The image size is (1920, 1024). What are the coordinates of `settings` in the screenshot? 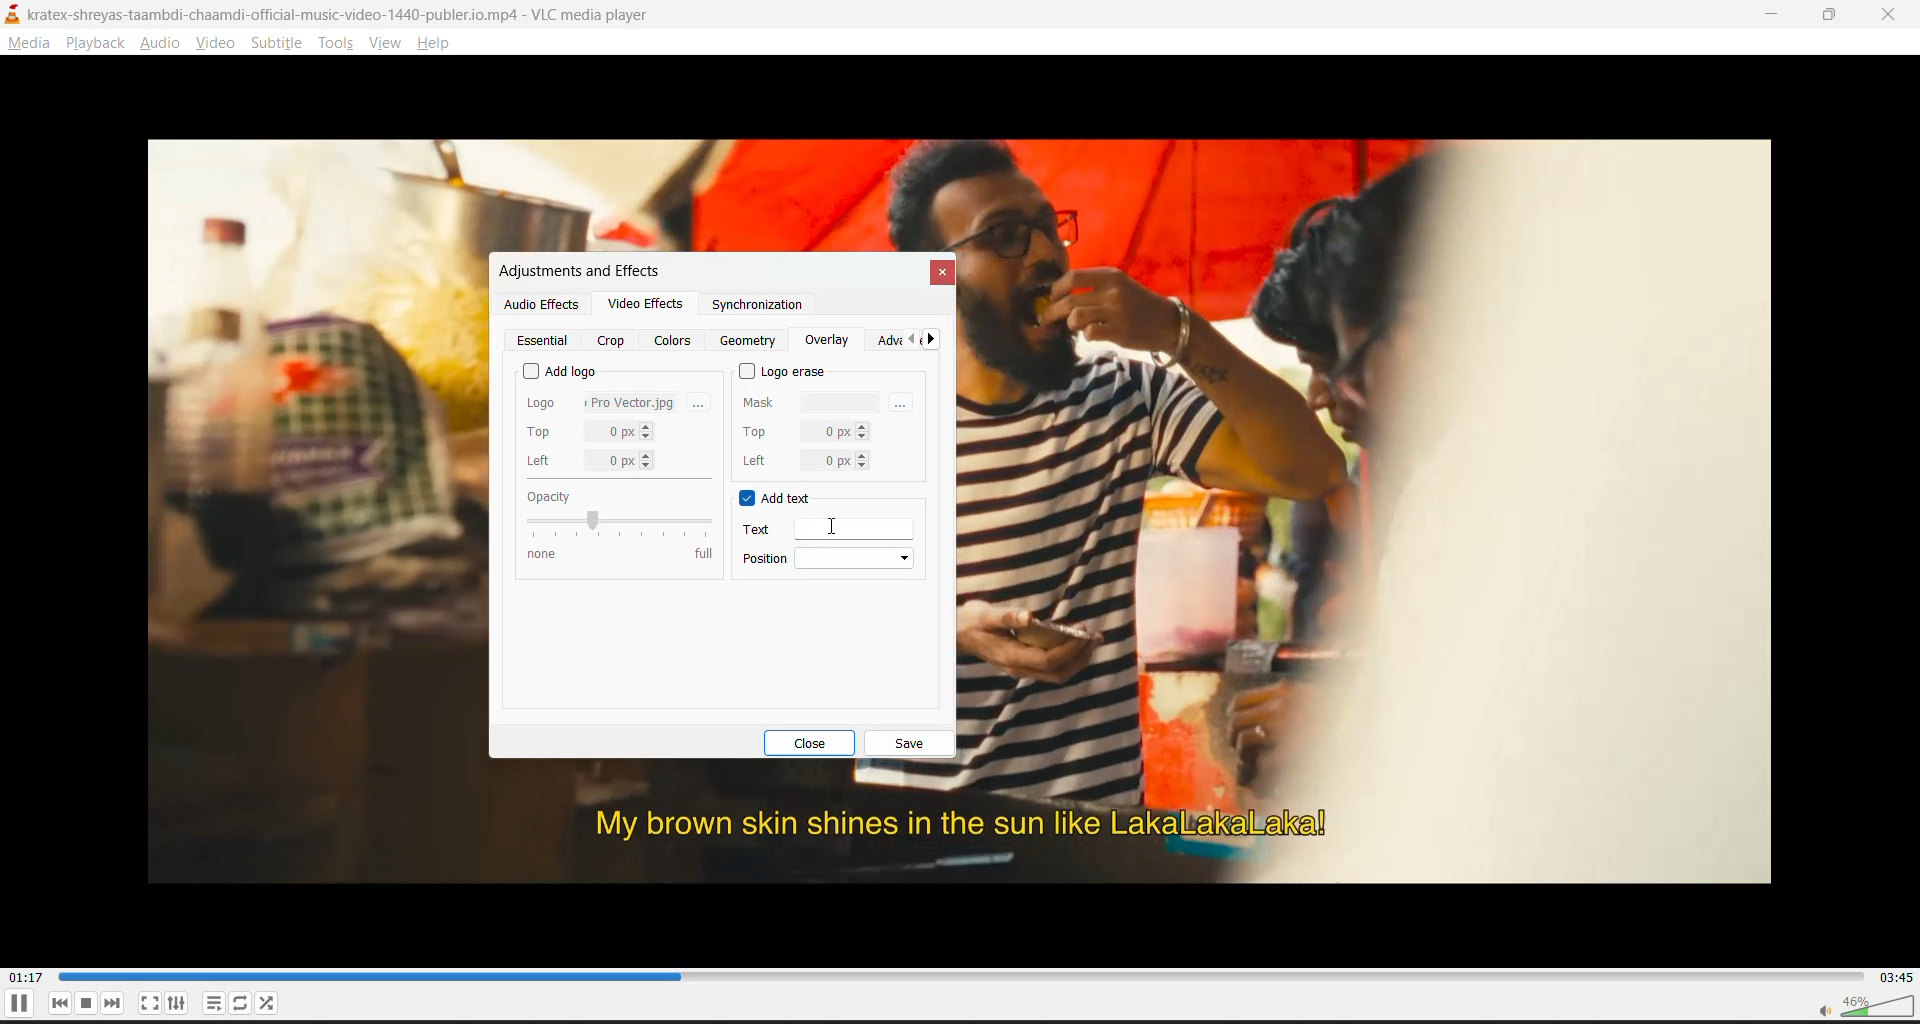 It's located at (181, 1004).